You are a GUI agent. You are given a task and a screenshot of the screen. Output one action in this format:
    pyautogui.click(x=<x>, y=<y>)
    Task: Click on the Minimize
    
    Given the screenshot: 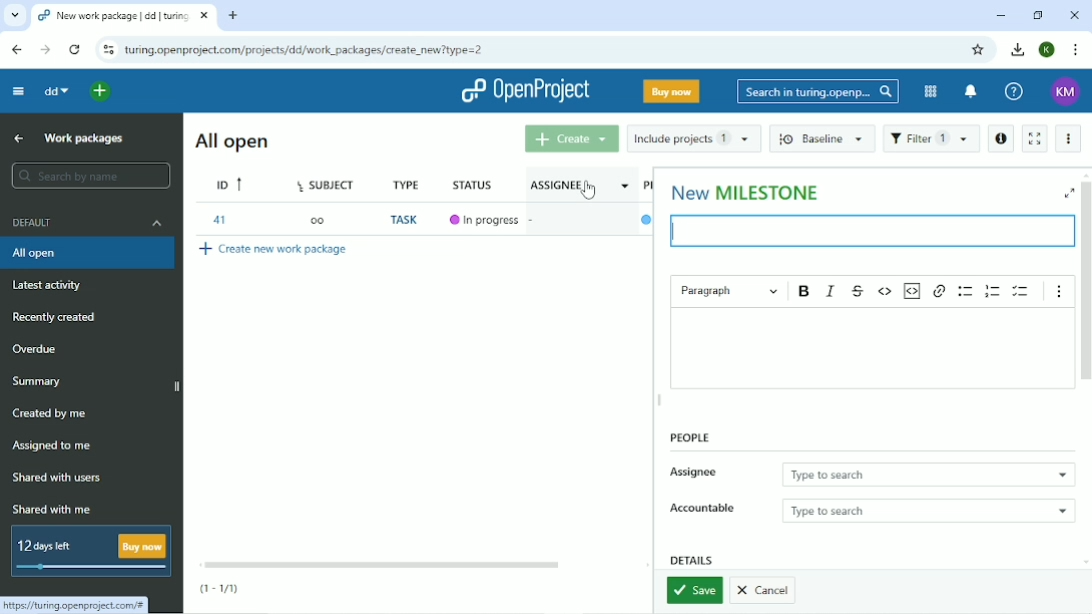 What is the action you would take?
    pyautogui.click(x=1000, y=17)
    